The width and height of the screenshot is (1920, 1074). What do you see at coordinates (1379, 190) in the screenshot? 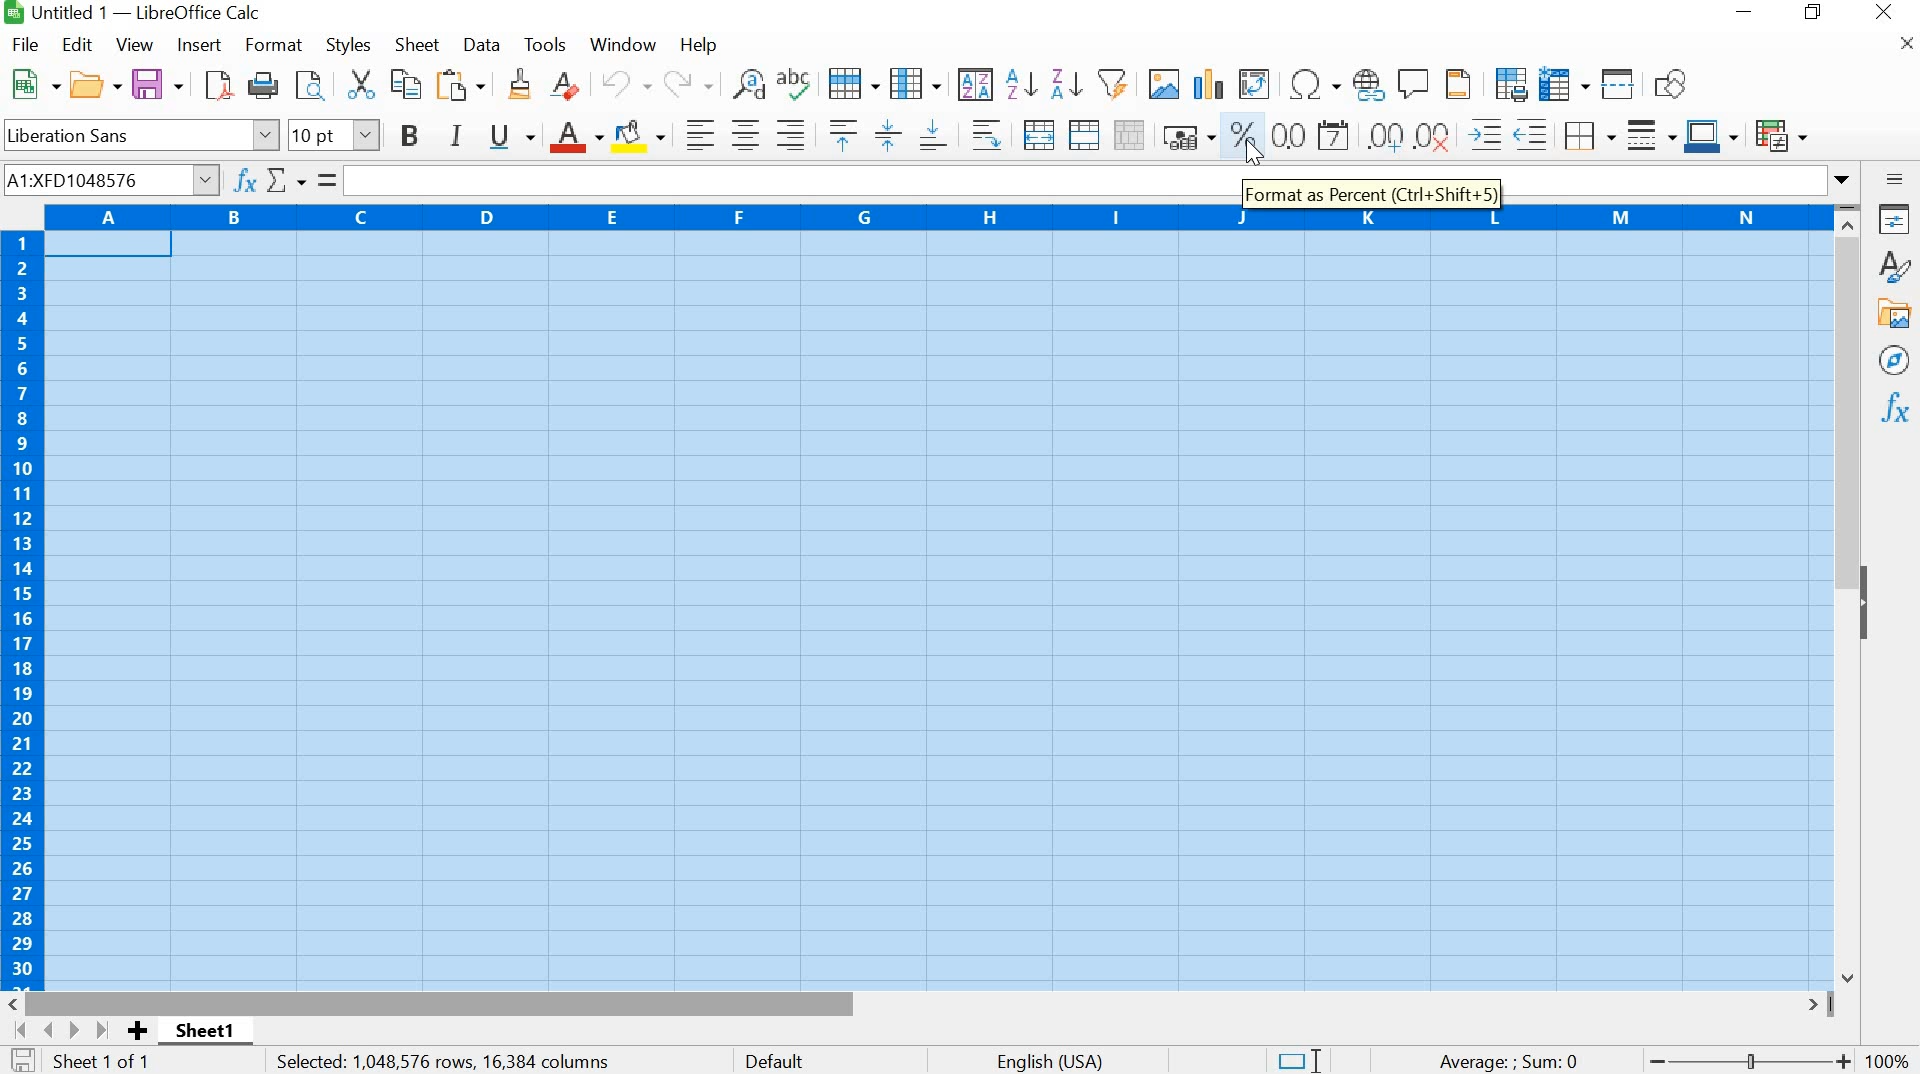
I see `FORMAT AS PERCENT (Ctrl + Shift + S)` at bounding box center [1379, 190].